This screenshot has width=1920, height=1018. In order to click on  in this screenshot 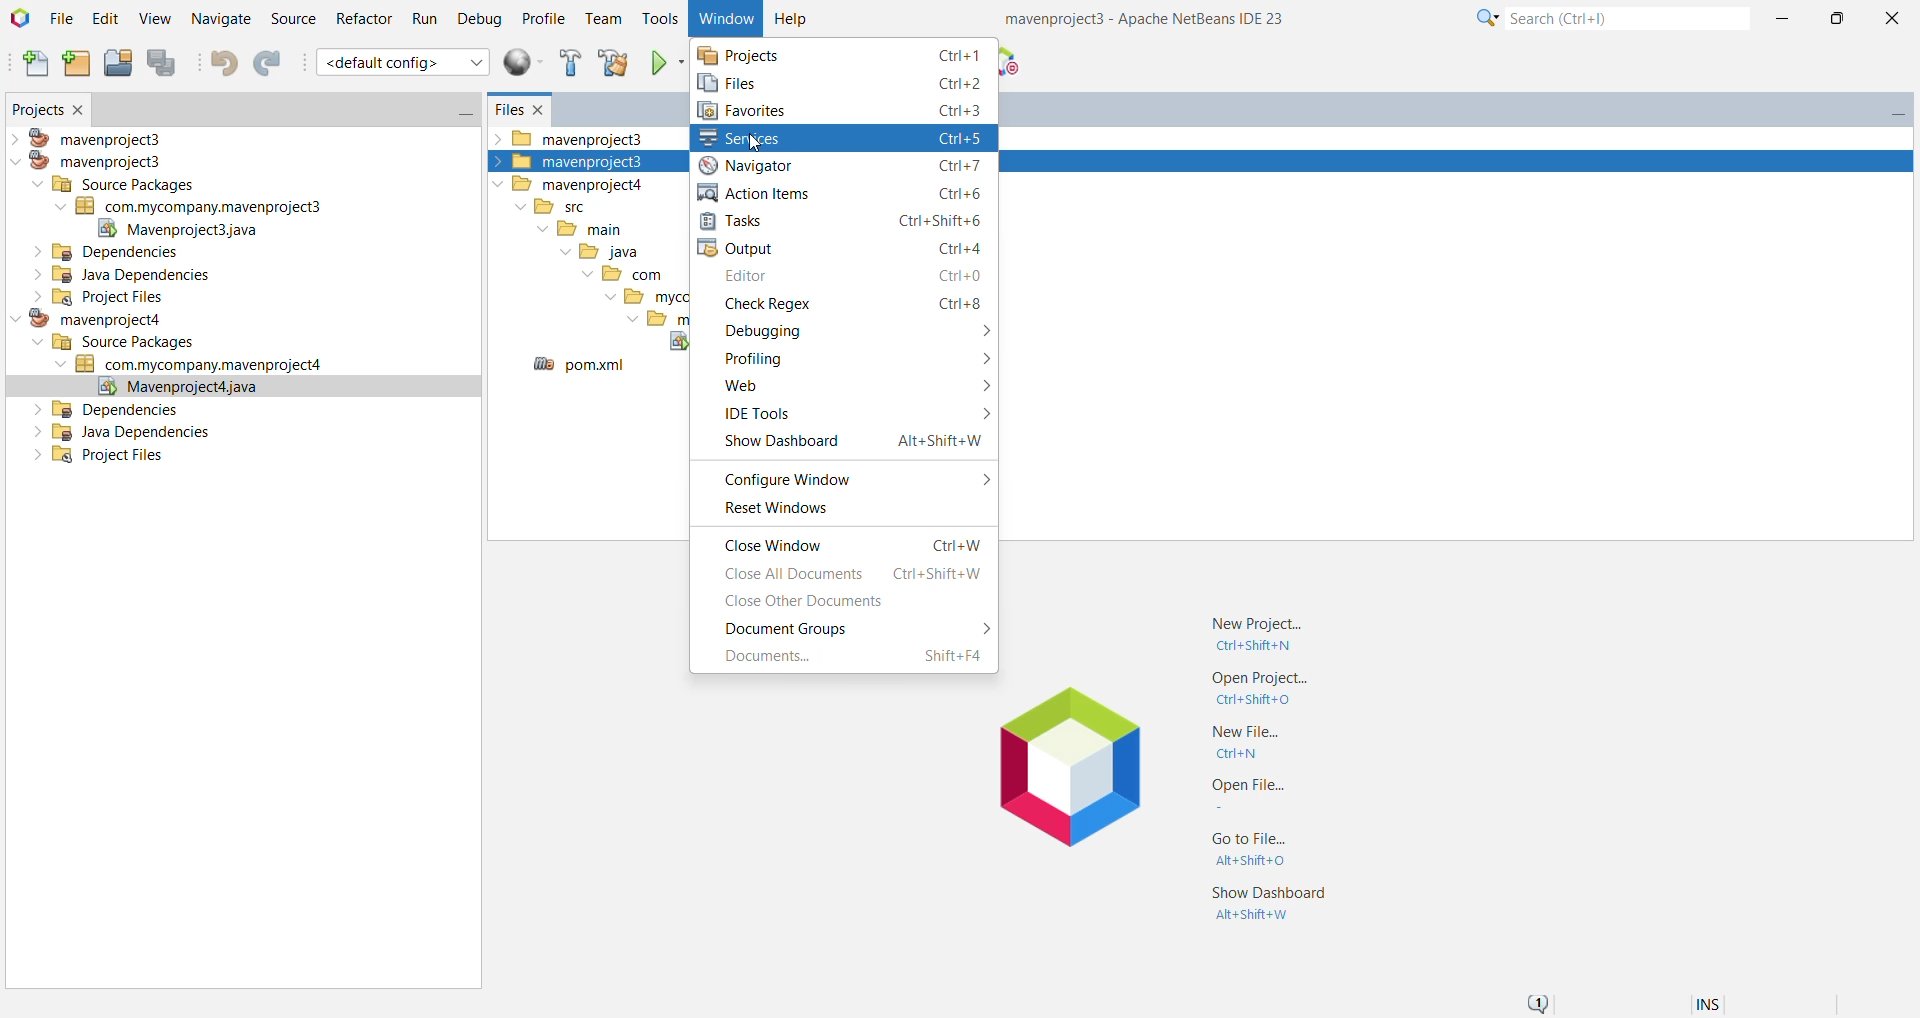, I will do `click(813, 601)`.